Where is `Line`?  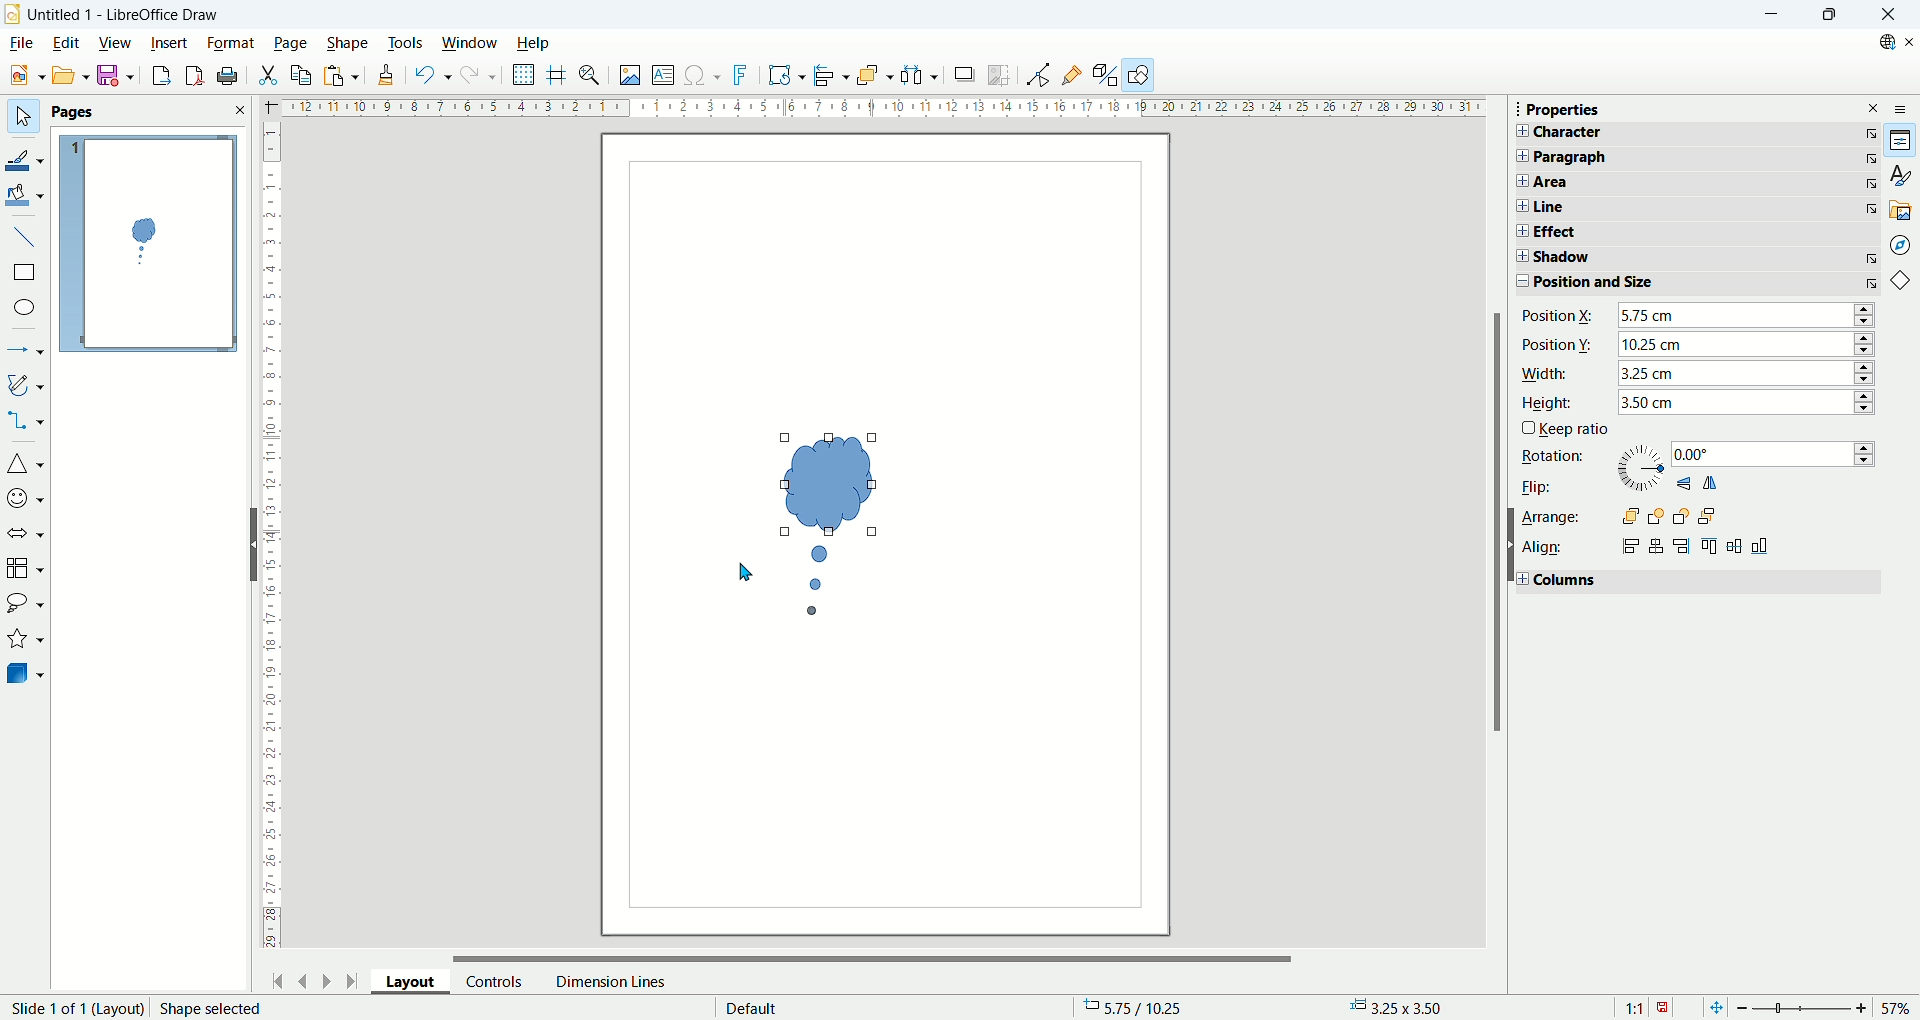
Line is located at coordinates (1622, 207).